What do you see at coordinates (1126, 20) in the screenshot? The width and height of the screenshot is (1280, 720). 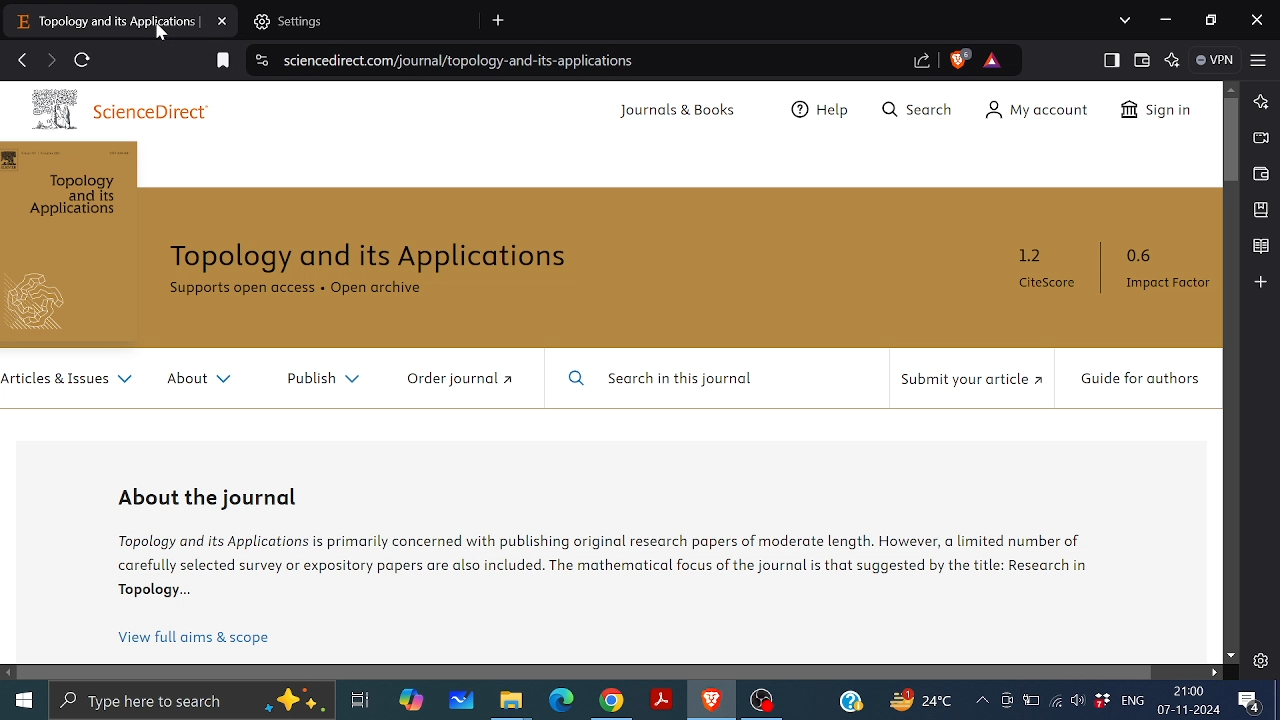 I see `dropdown` at bounding box center [1126, 20].